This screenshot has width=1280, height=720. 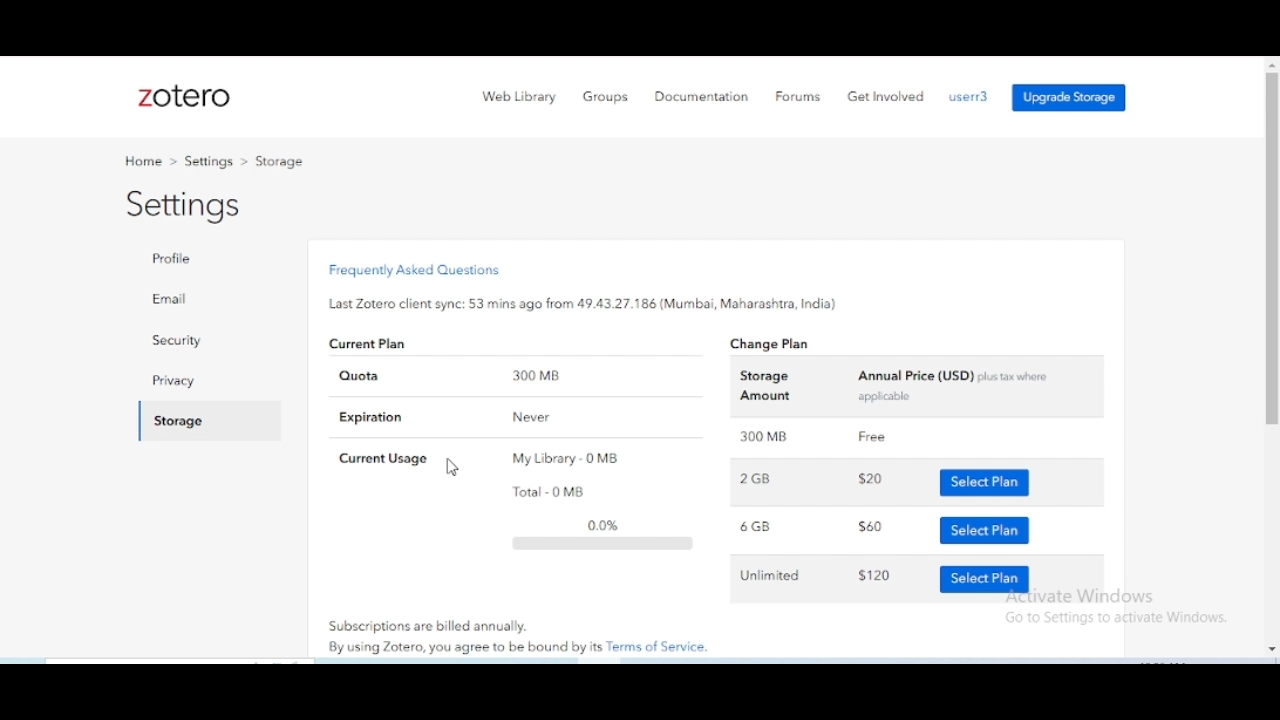 I want to click on By using Zotero, you agree to be bound by its Terms of Service., so click(x=519, y=647).